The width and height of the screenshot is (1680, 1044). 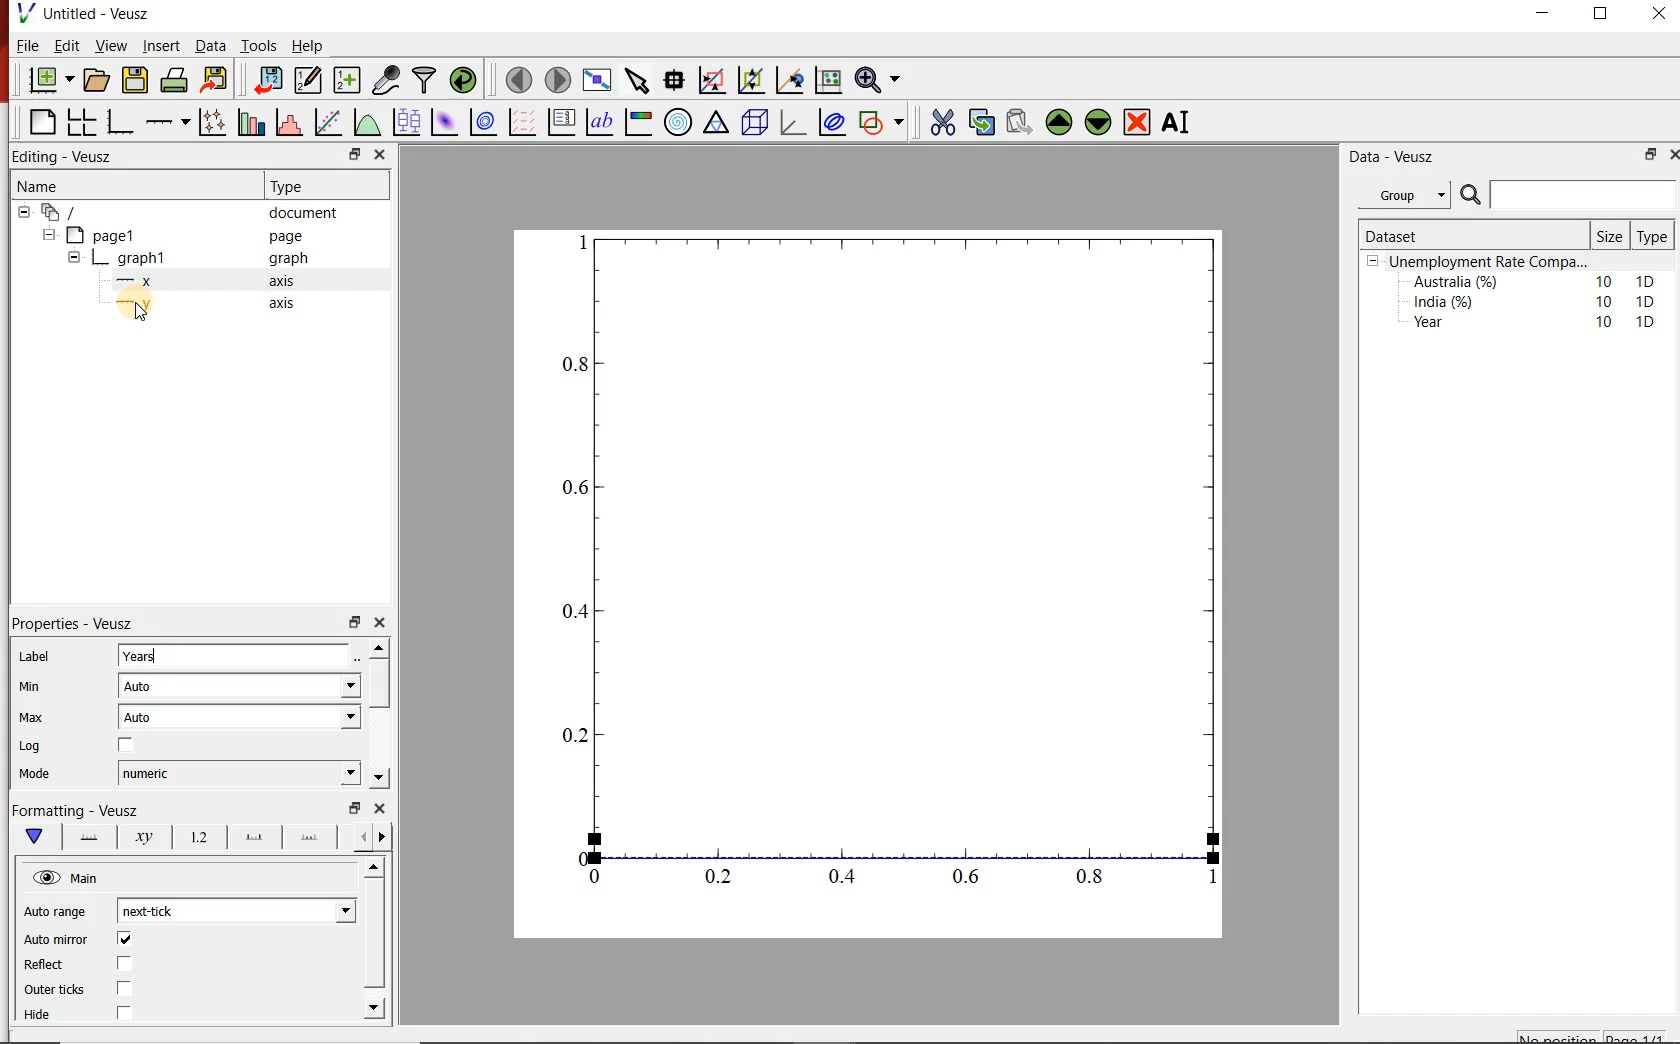 What do you see at coordinates (520, 78) in the screenshot?
I see `move to previous page` at bounding box center [520, 78].